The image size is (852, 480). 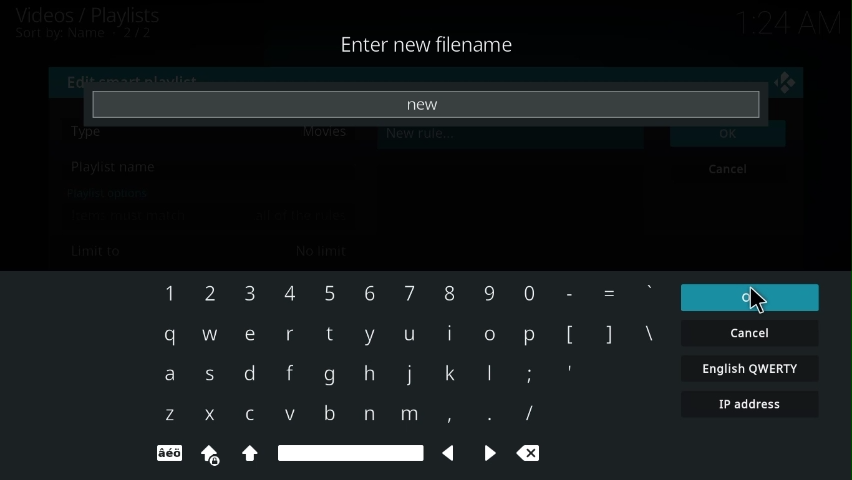 What do you see at coordinates (751, 370) in the screenshot?
I see `english qwerty` at bounding box center [751, 370].